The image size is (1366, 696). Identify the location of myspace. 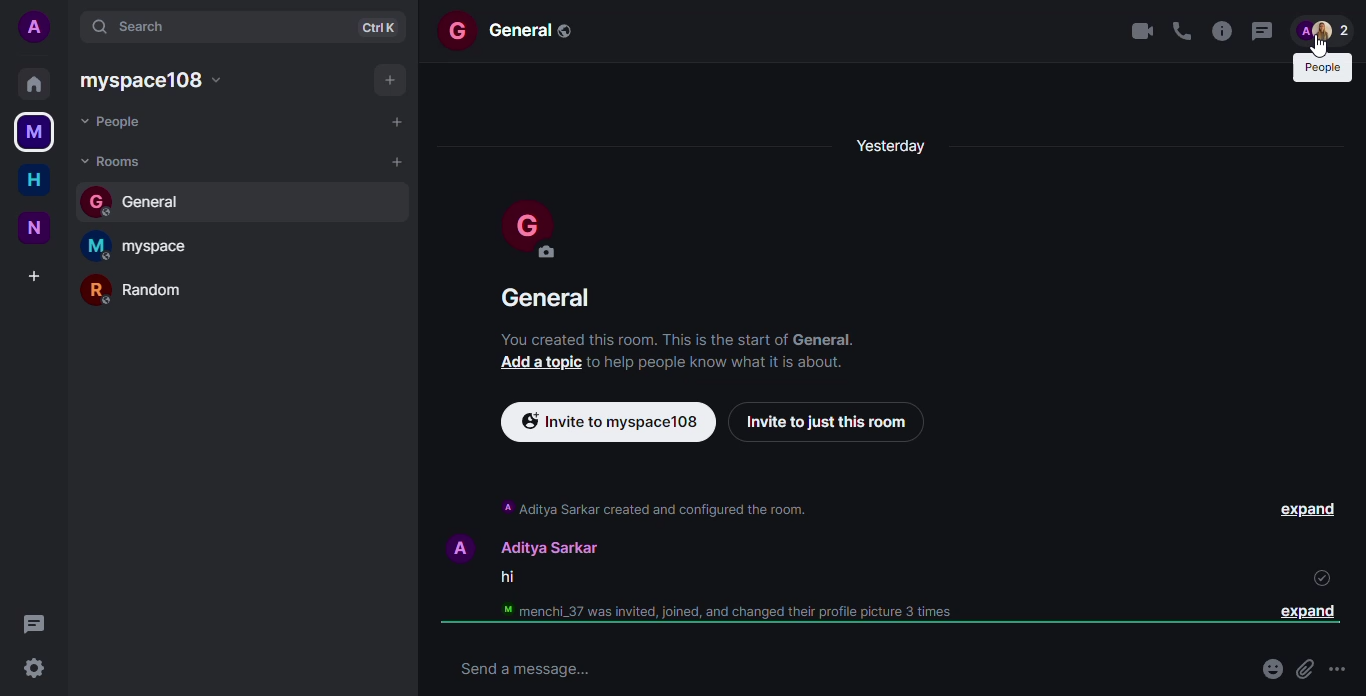
(35, 131).